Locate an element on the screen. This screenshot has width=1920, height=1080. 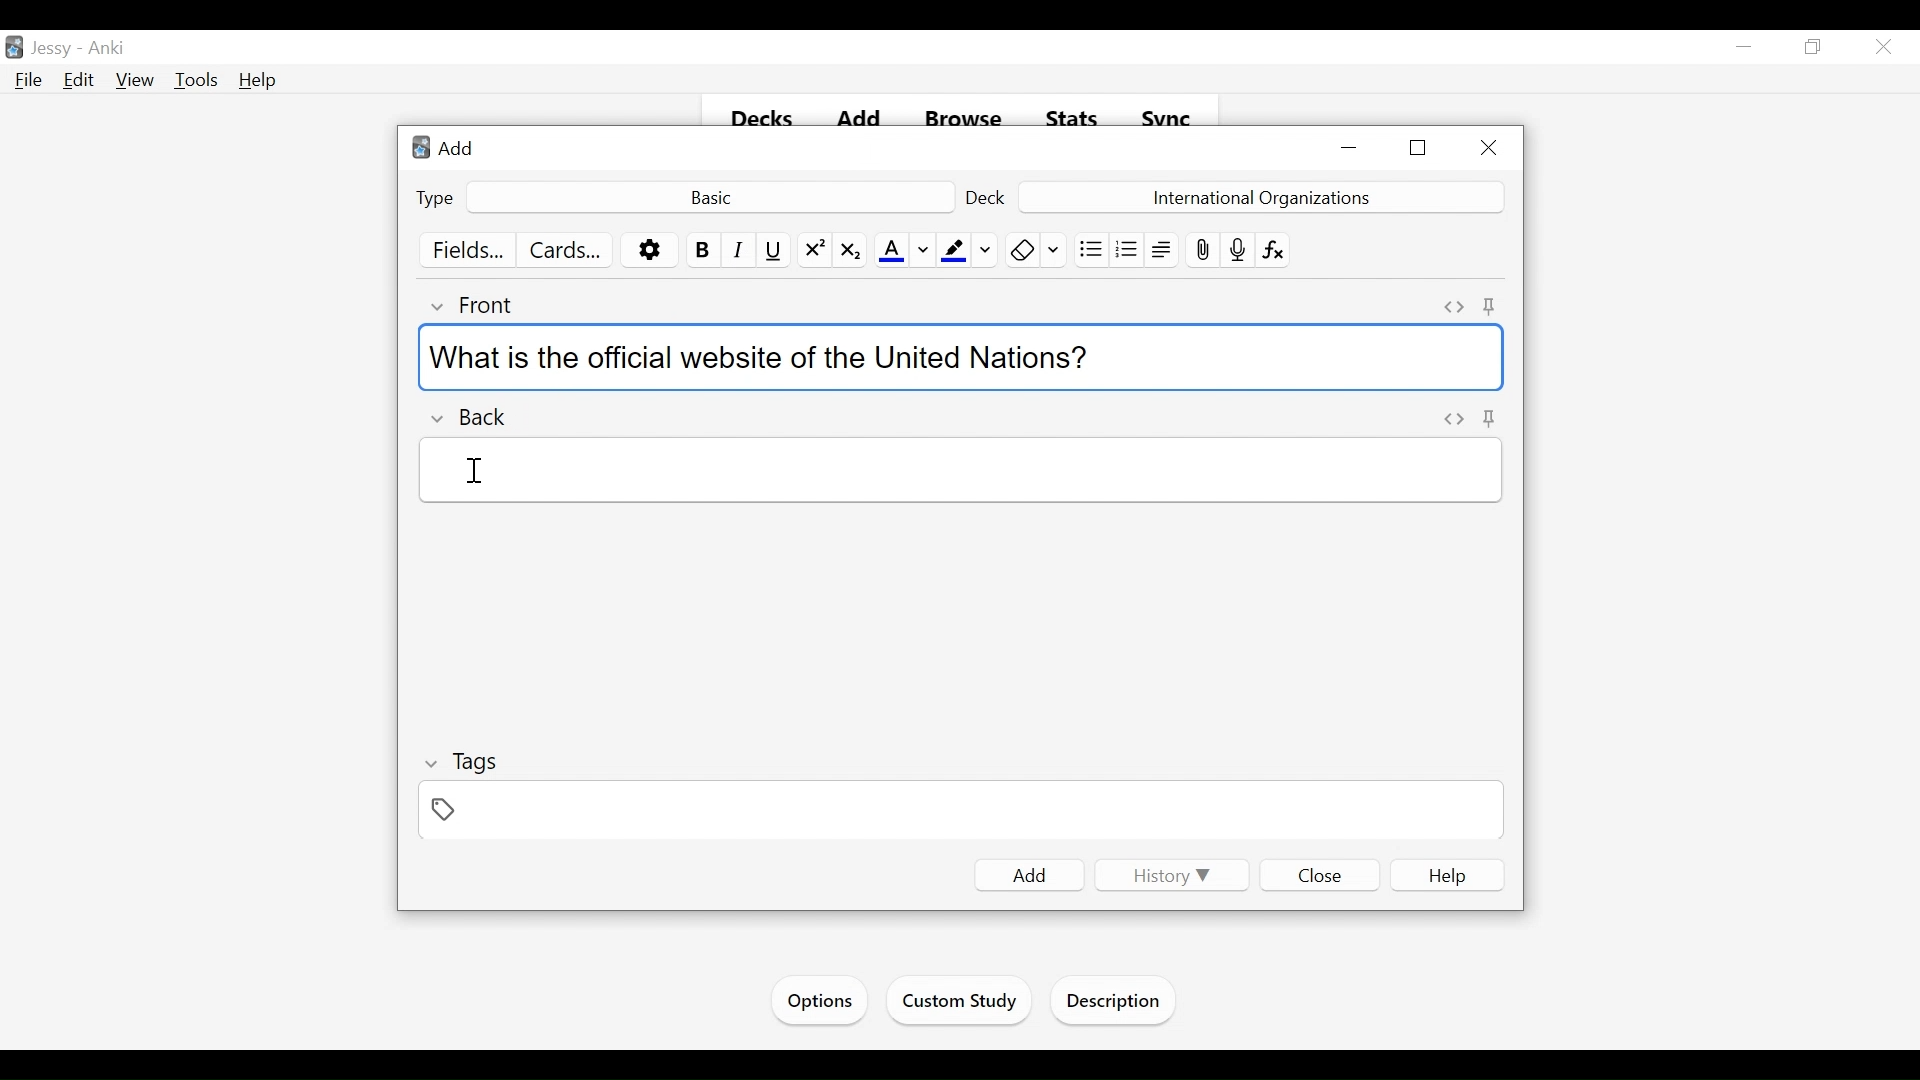
Toggle sticky is located at coordinates (1493, 306).